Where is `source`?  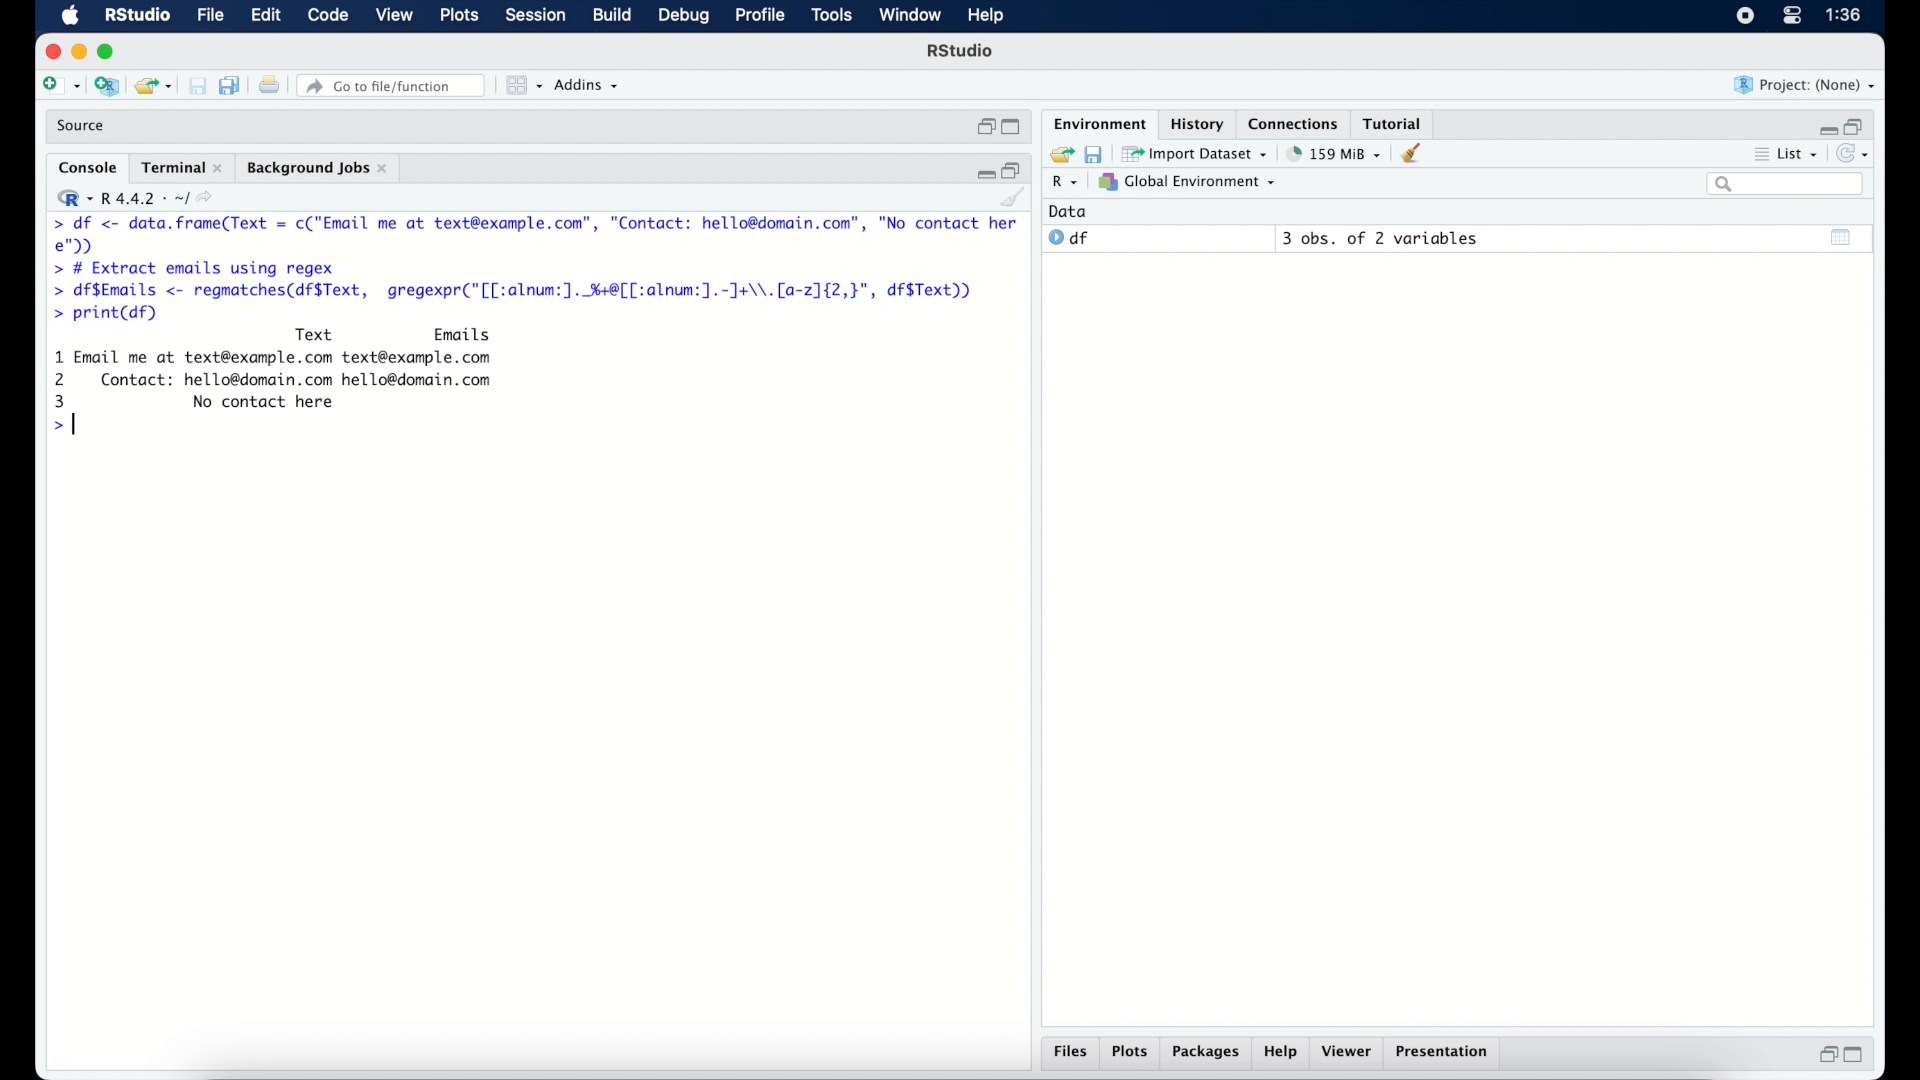
source is located at coordinates (85, 126).